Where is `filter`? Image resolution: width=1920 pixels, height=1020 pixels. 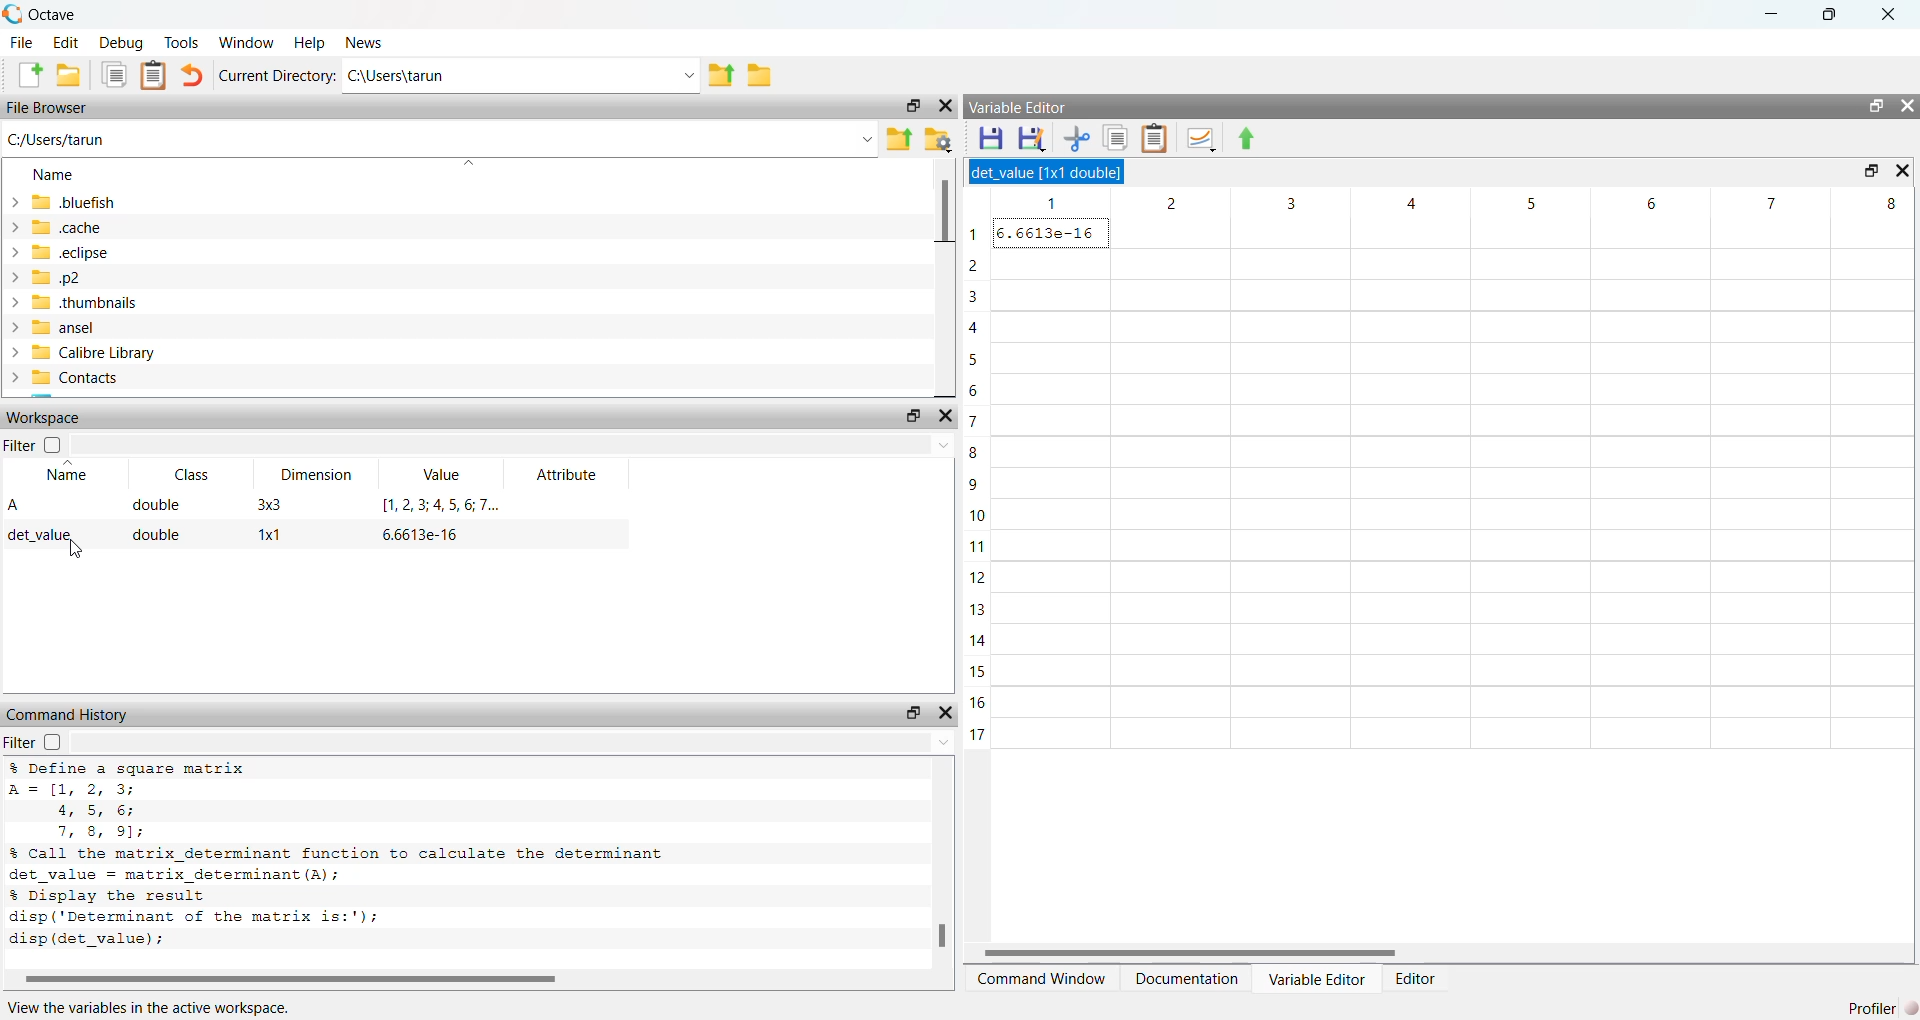 filter is located at coordinates (20, 445).